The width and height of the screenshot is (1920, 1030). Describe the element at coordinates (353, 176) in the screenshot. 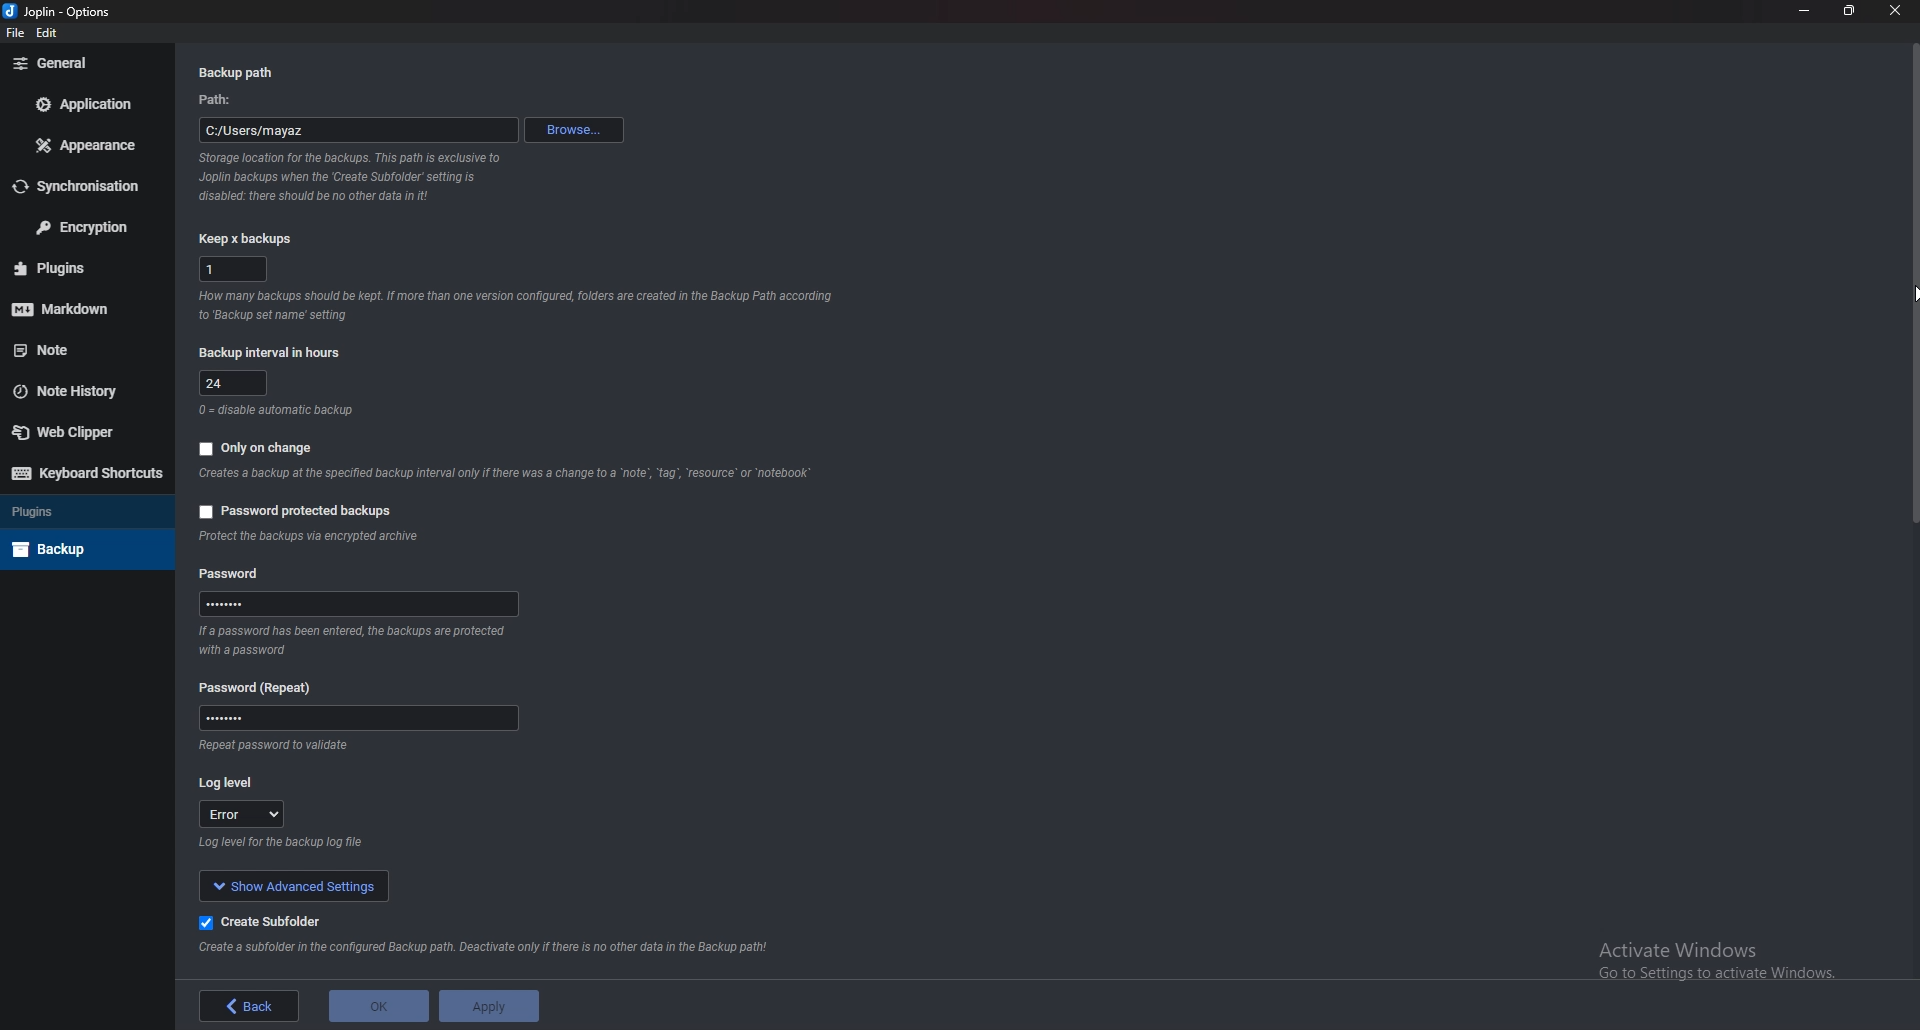

I see `info` at that location.